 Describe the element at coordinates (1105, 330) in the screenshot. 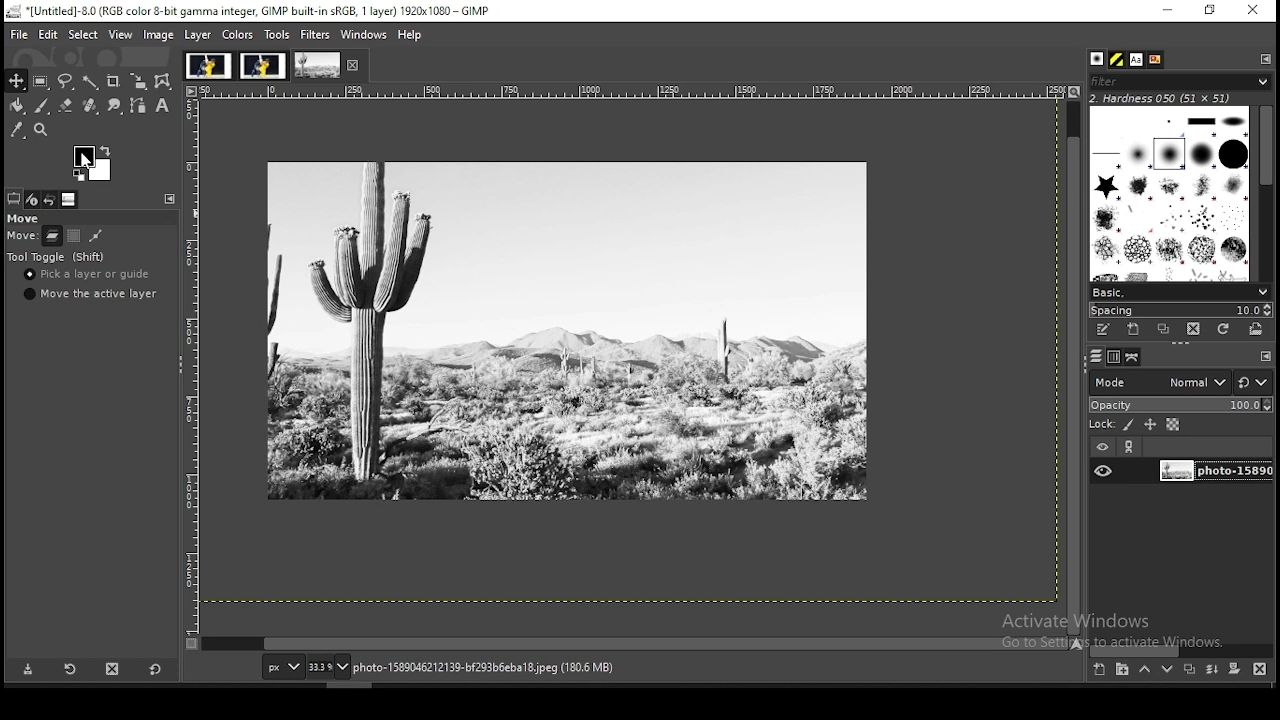

I see `edit brush` at that location.